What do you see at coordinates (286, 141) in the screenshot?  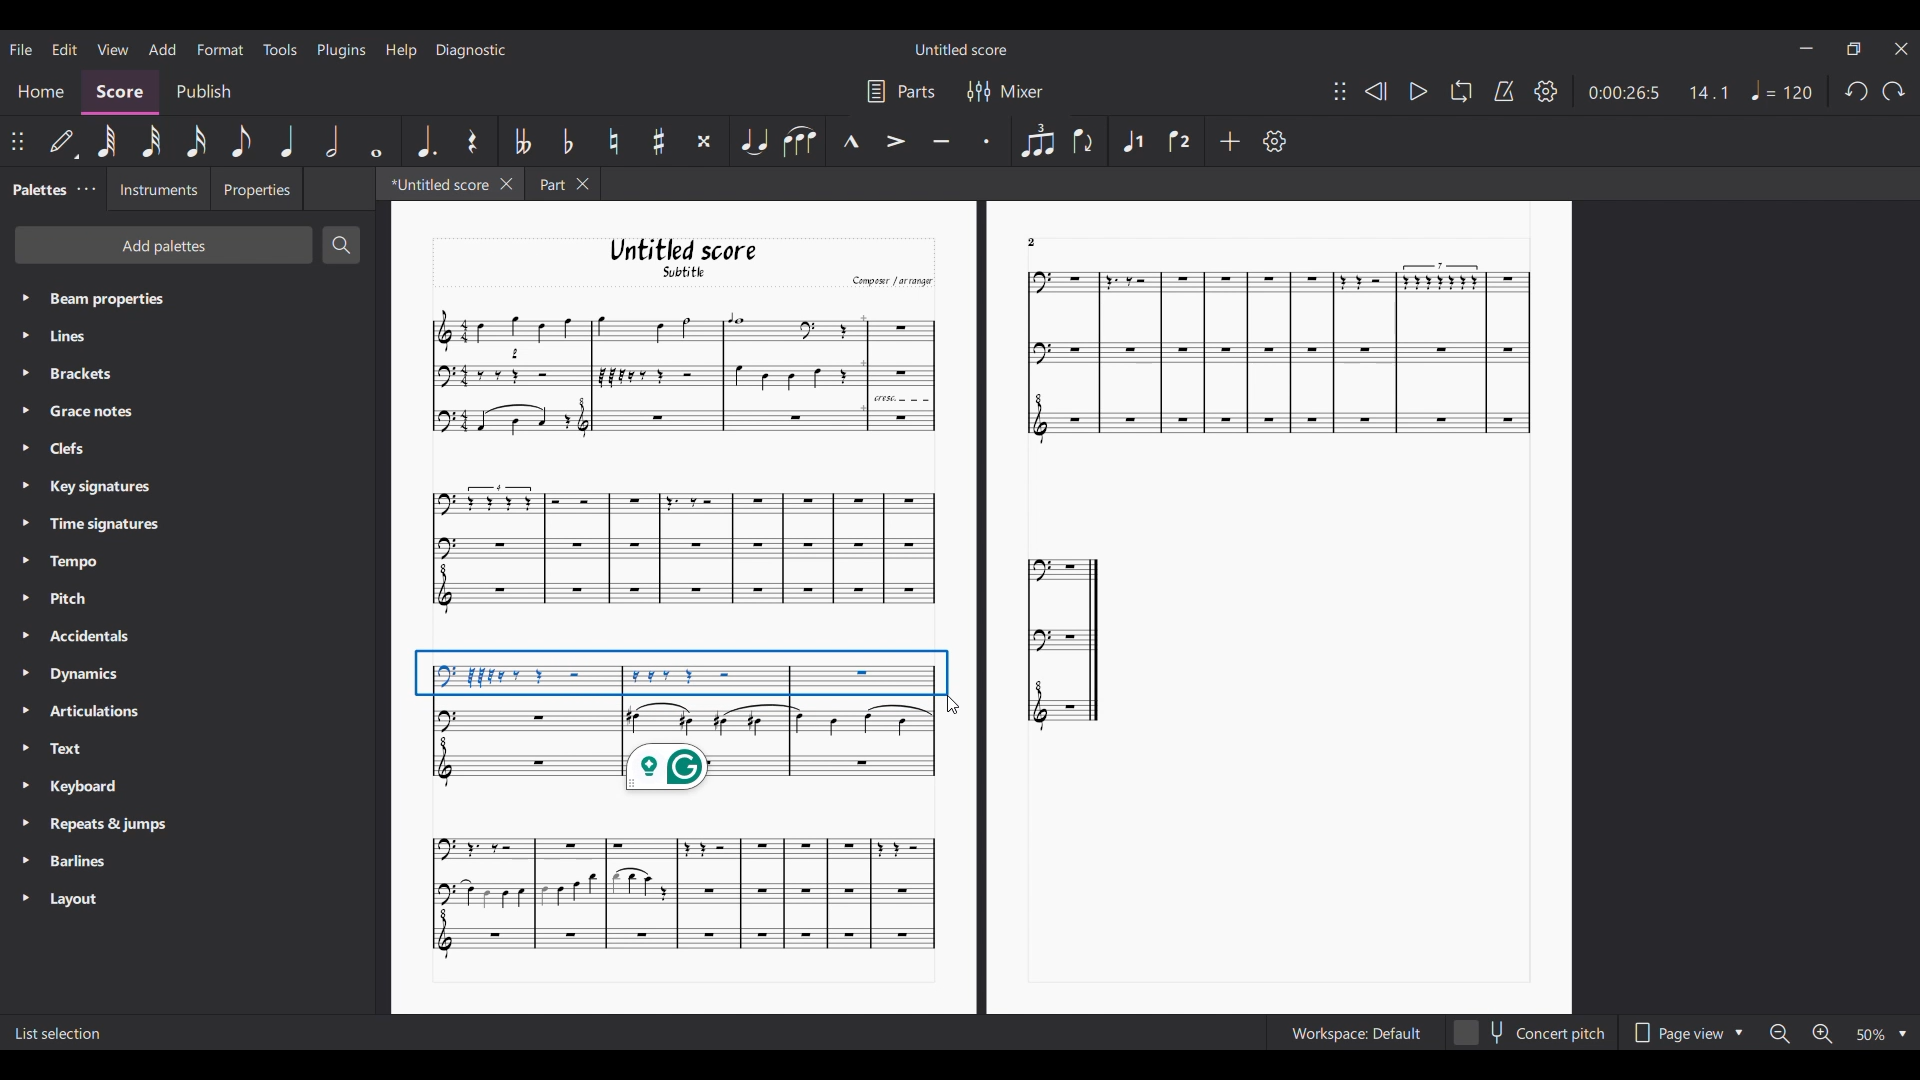 I see `Quarter note` at bounding box center [286, 141].